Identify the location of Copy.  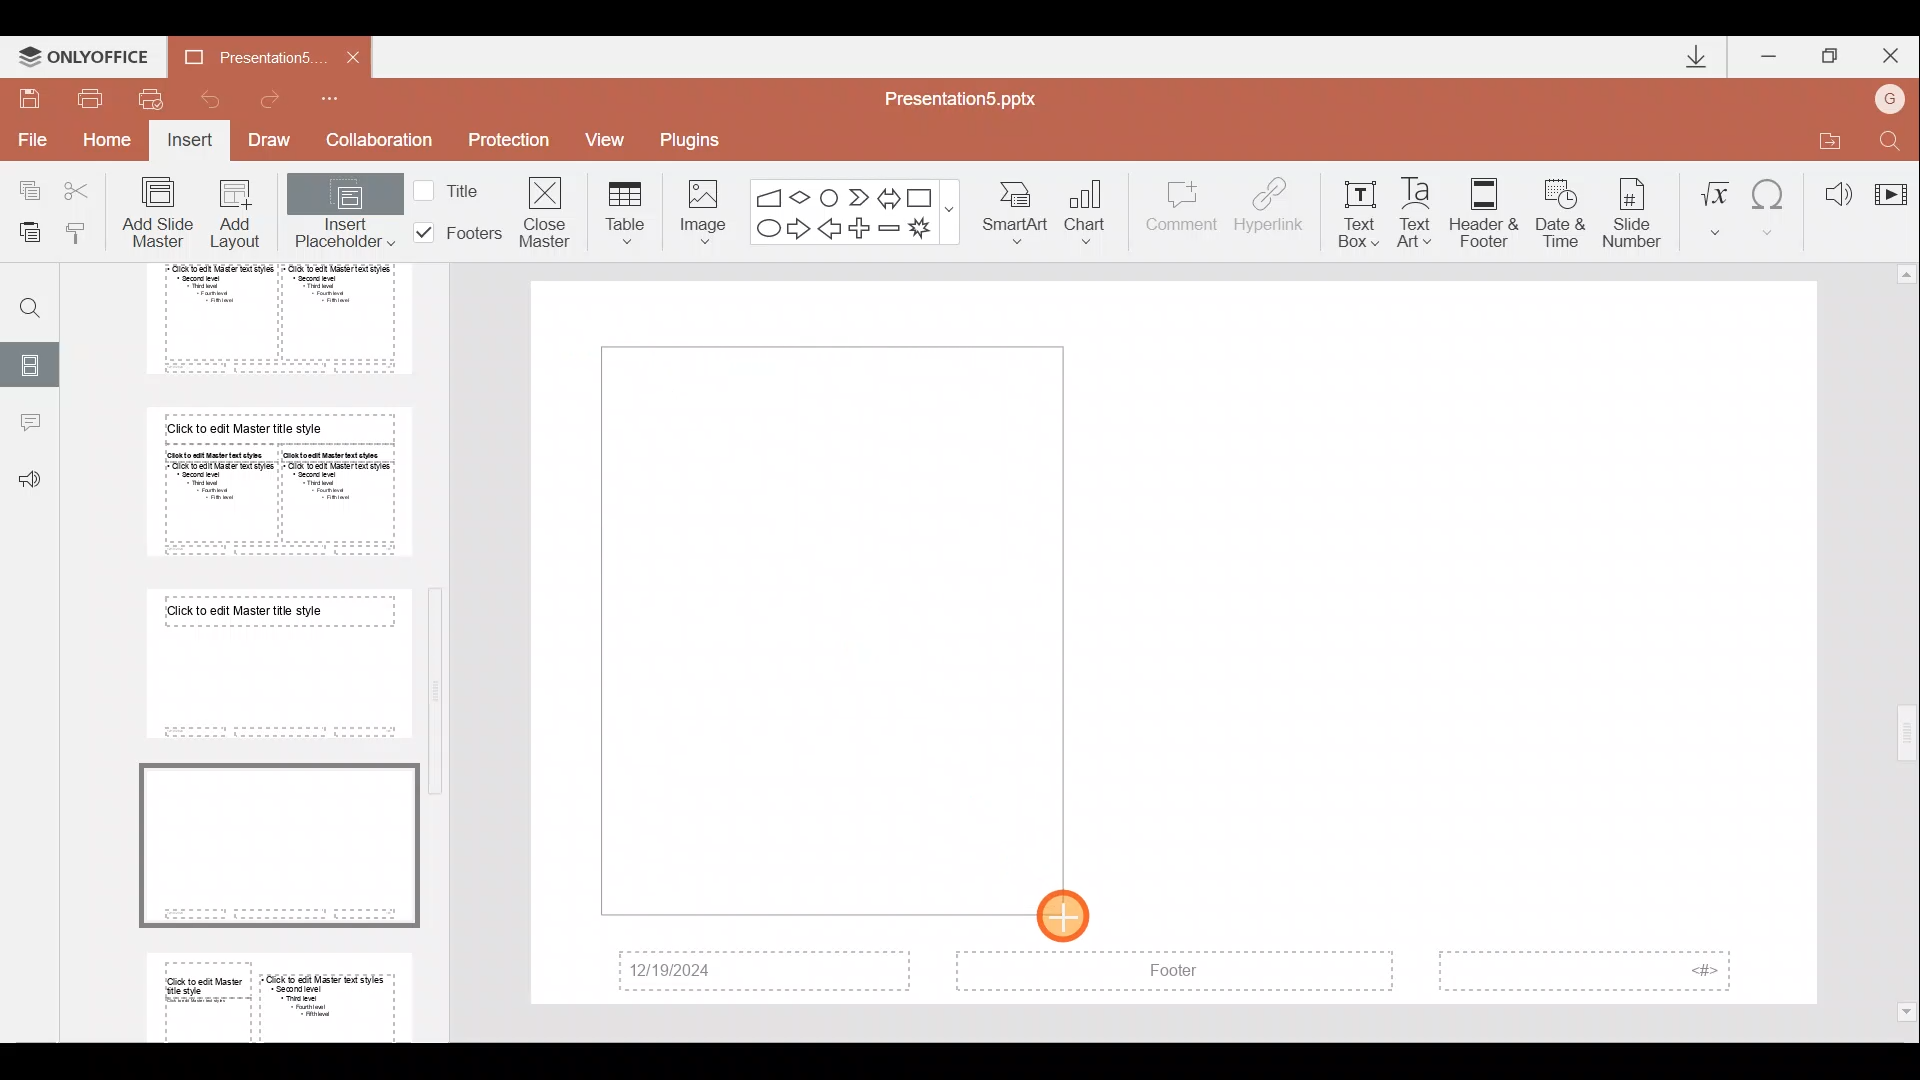
(22, 190).